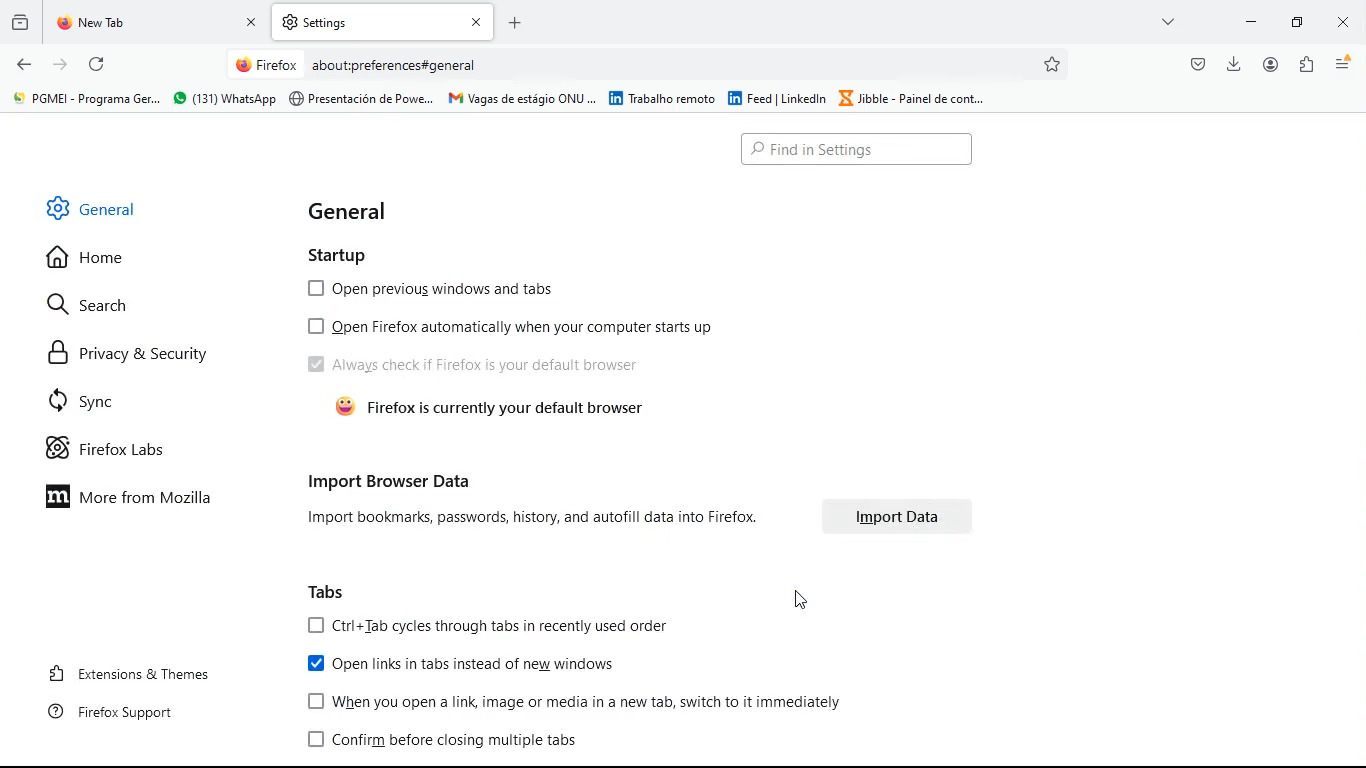 The image size is (1366, 768). I want to click on | Vagas de estagio ONU, so click(521, 97).